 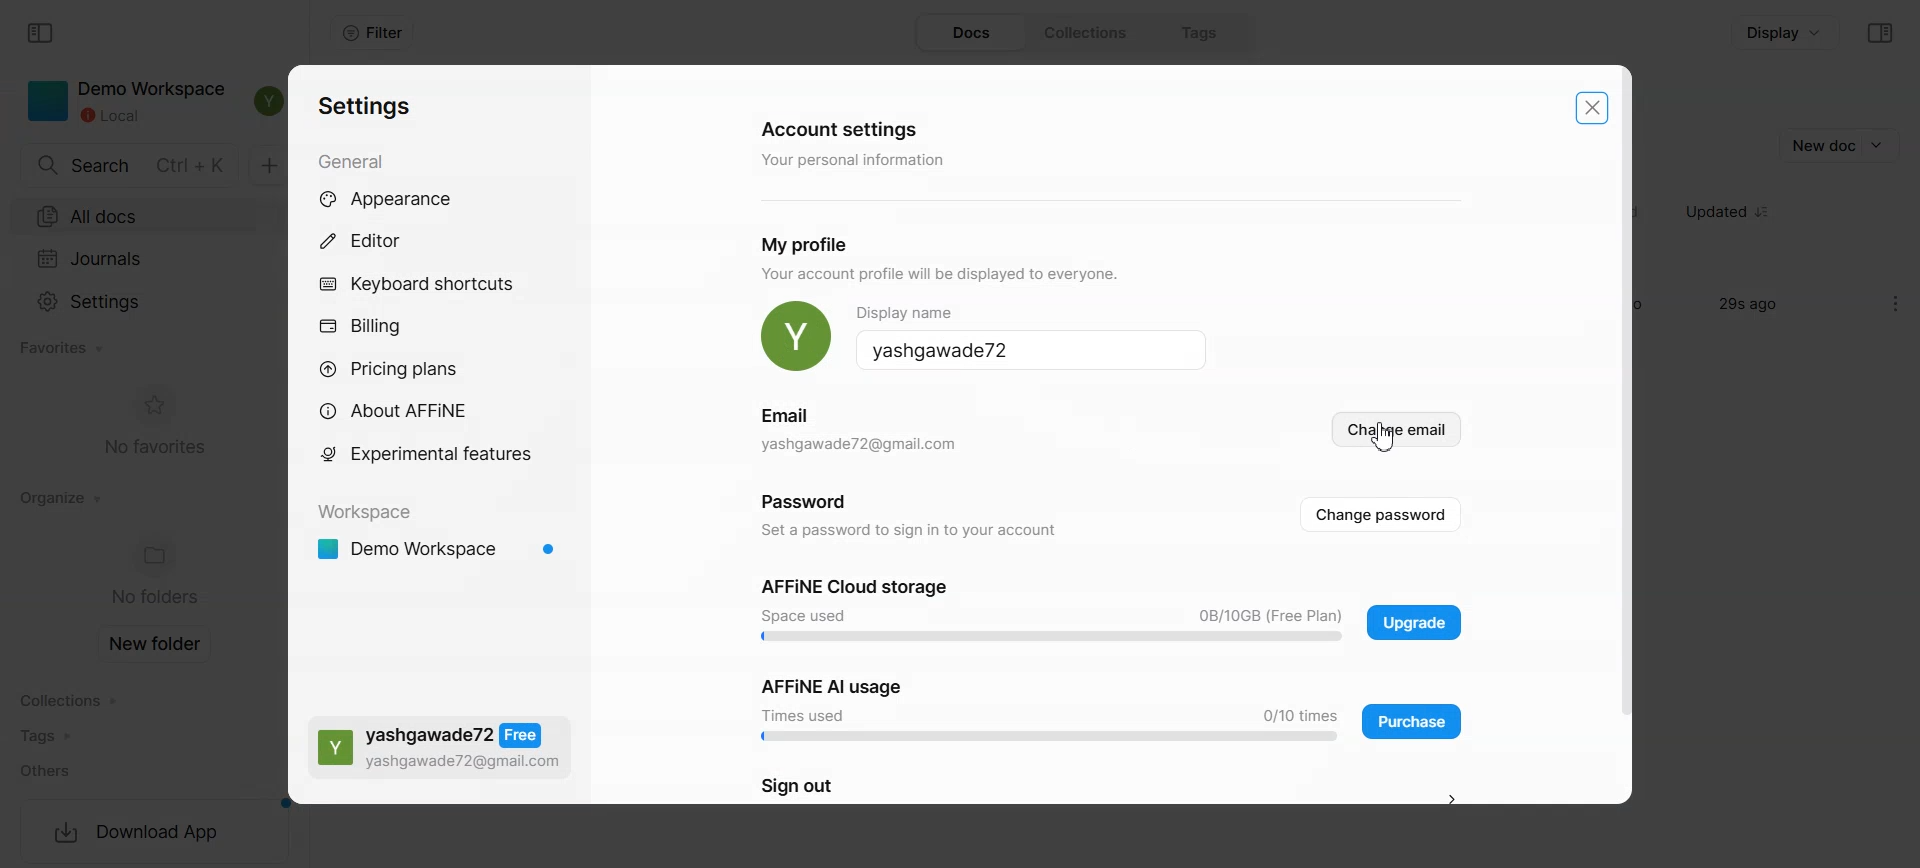 I want to click on Usage display bar, so click(x=1052, y=624).